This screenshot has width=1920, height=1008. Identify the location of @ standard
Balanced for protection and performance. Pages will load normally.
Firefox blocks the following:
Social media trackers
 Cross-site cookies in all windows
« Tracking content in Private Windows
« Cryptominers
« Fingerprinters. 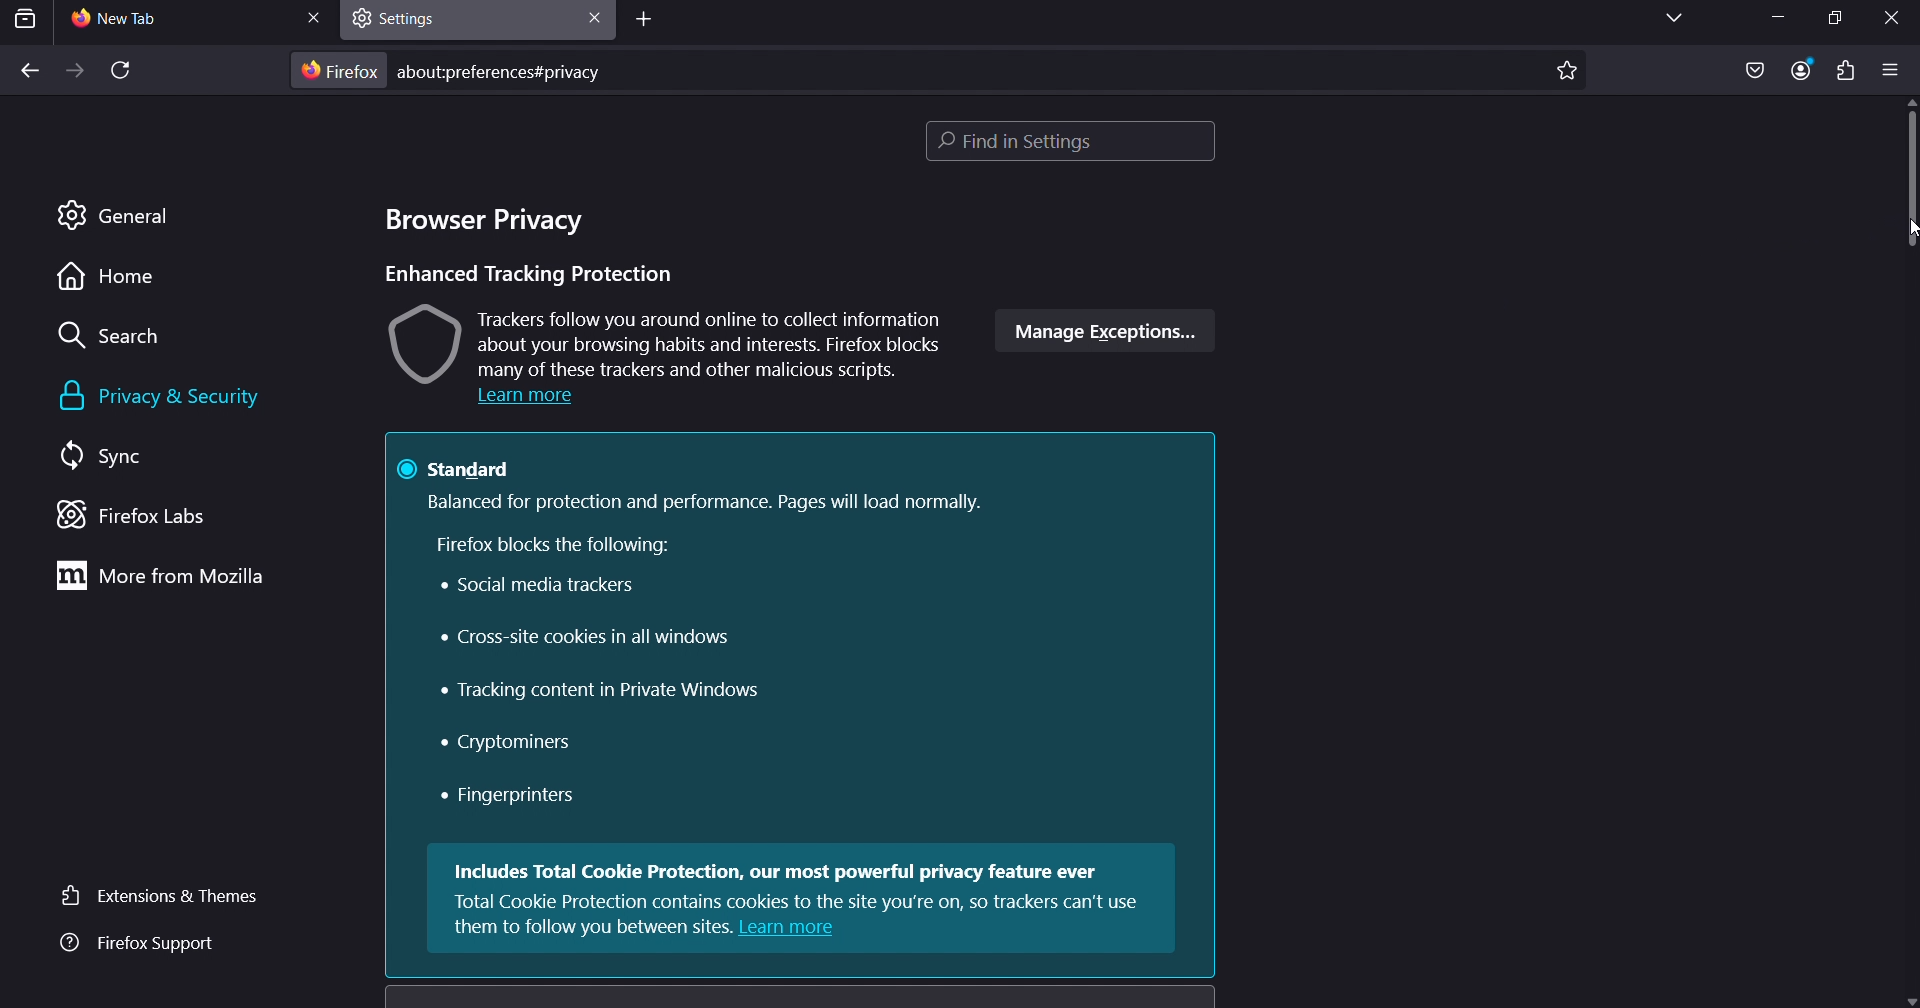
(798, 635).